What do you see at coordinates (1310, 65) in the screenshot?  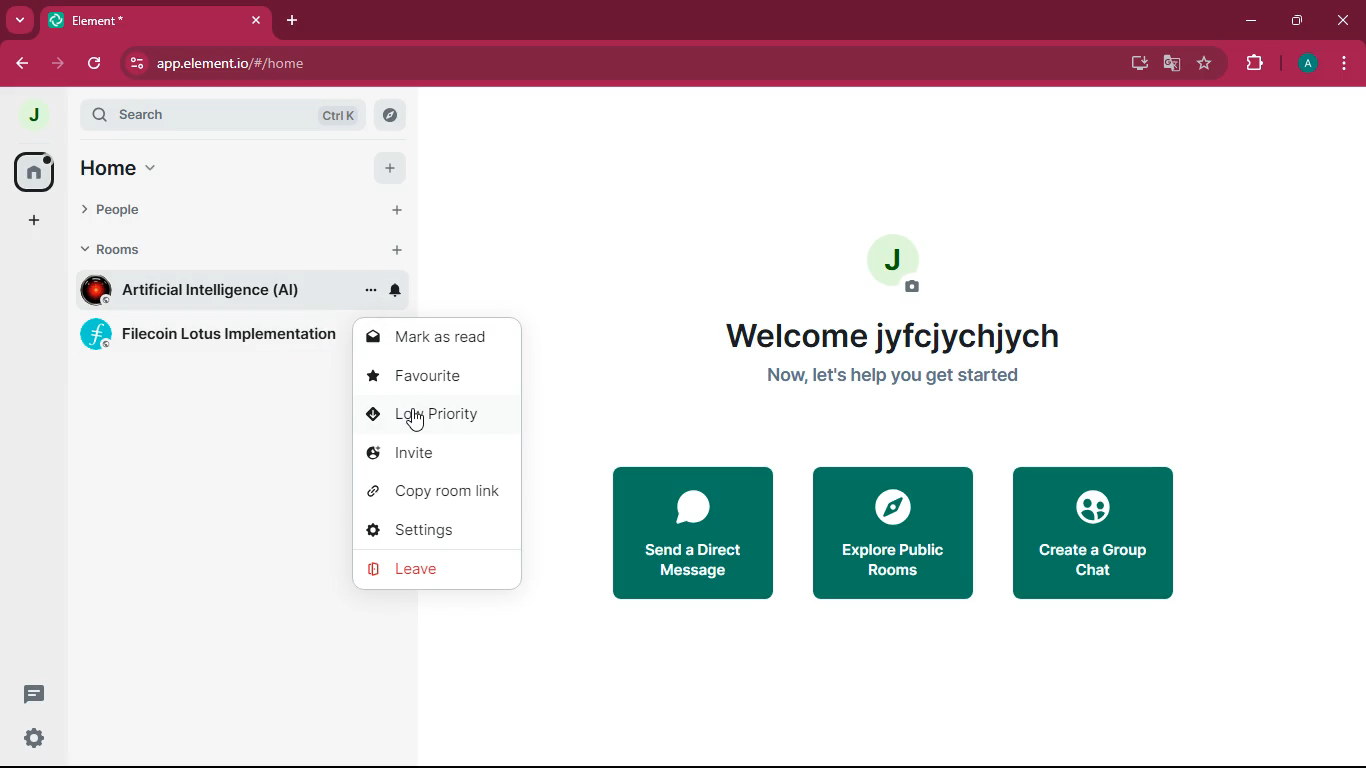 I see `profile` at bounding box center [1310, 65].